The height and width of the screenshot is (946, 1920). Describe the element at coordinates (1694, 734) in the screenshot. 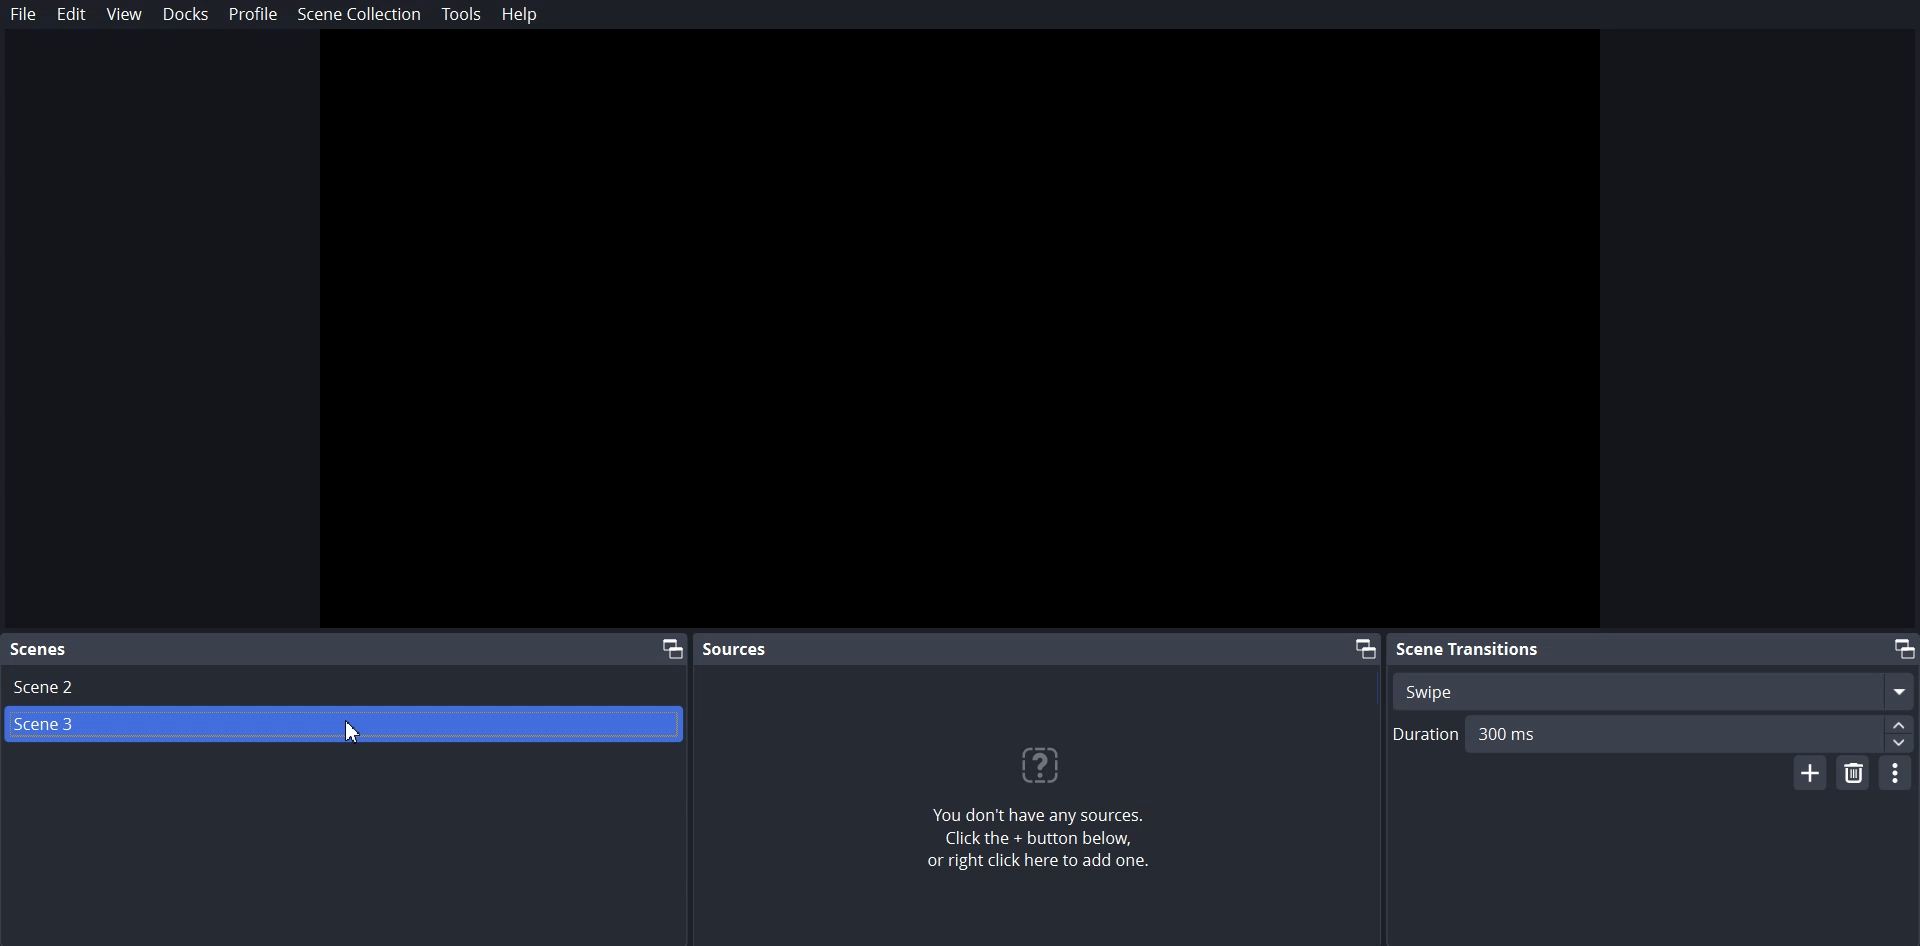

I see `300ms` at that location.